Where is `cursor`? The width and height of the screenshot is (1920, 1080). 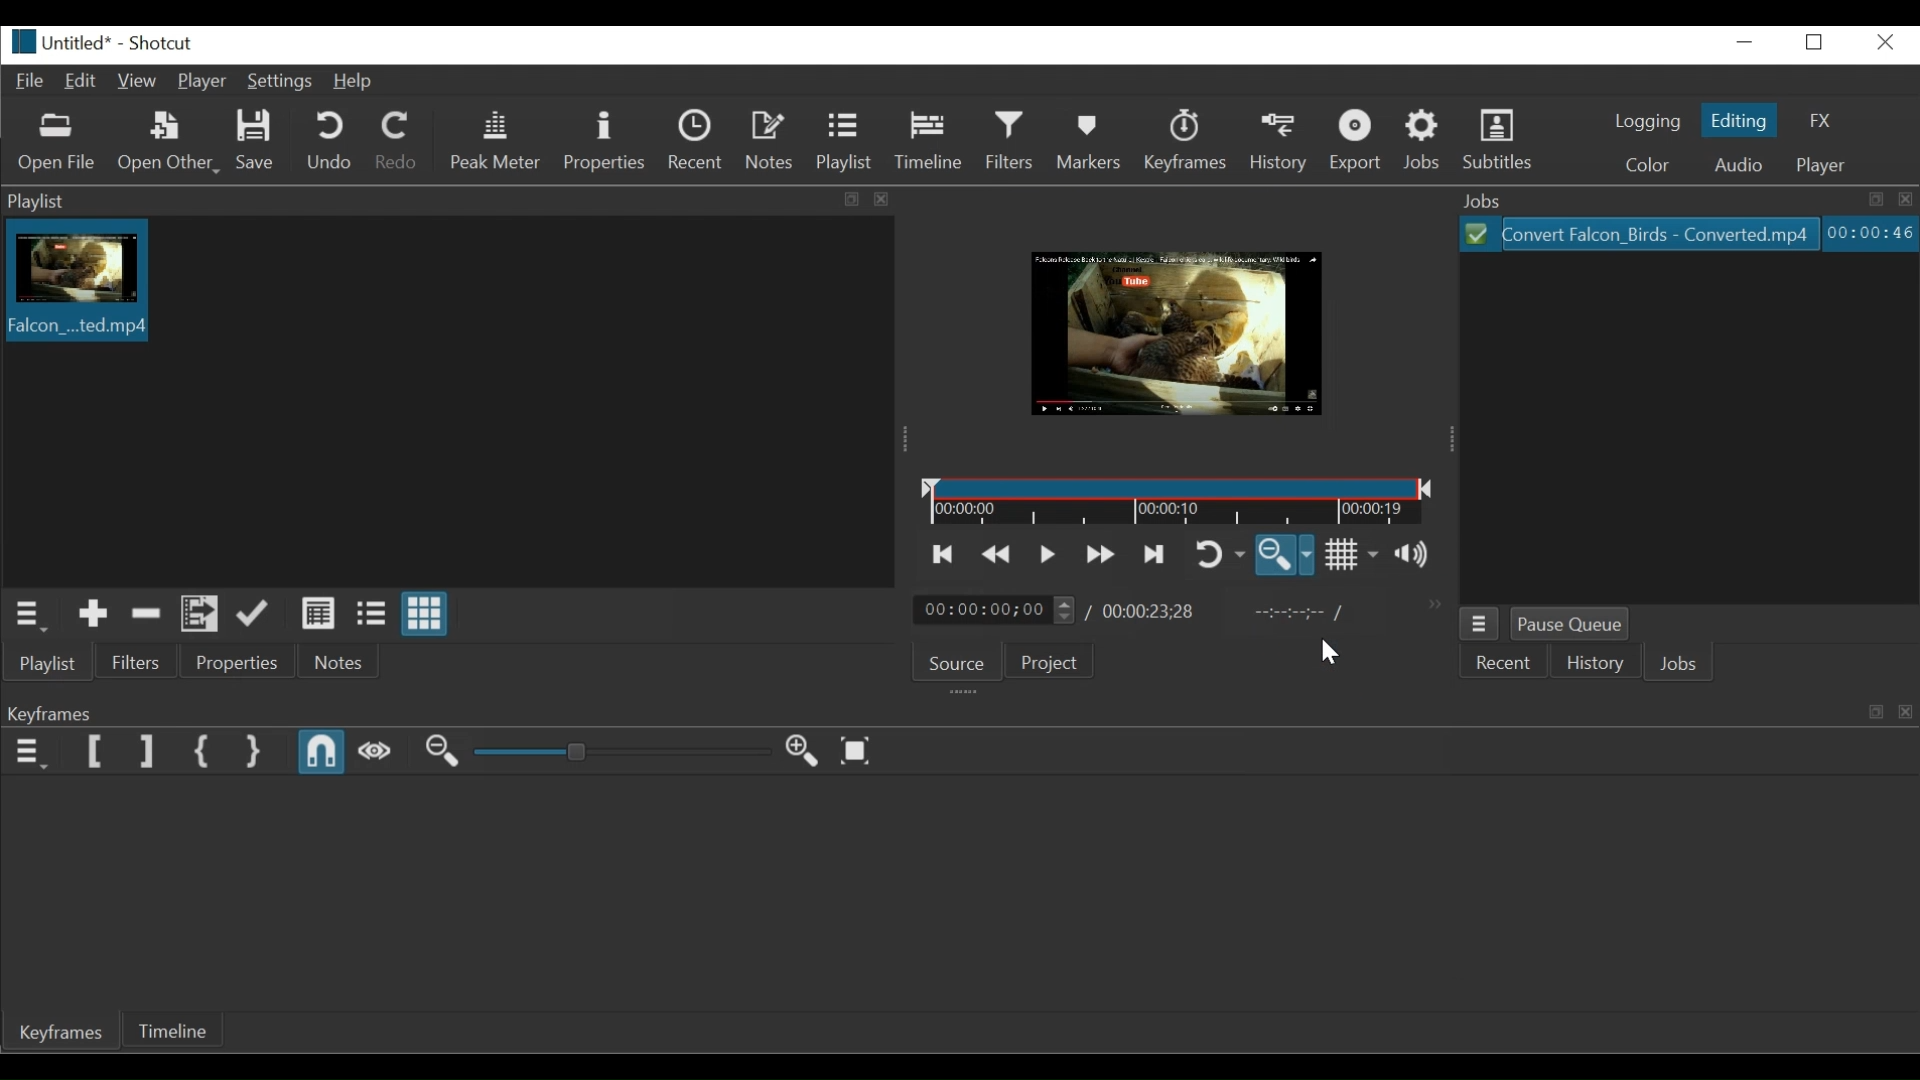 cursor is located at coordinates (1331, 652).